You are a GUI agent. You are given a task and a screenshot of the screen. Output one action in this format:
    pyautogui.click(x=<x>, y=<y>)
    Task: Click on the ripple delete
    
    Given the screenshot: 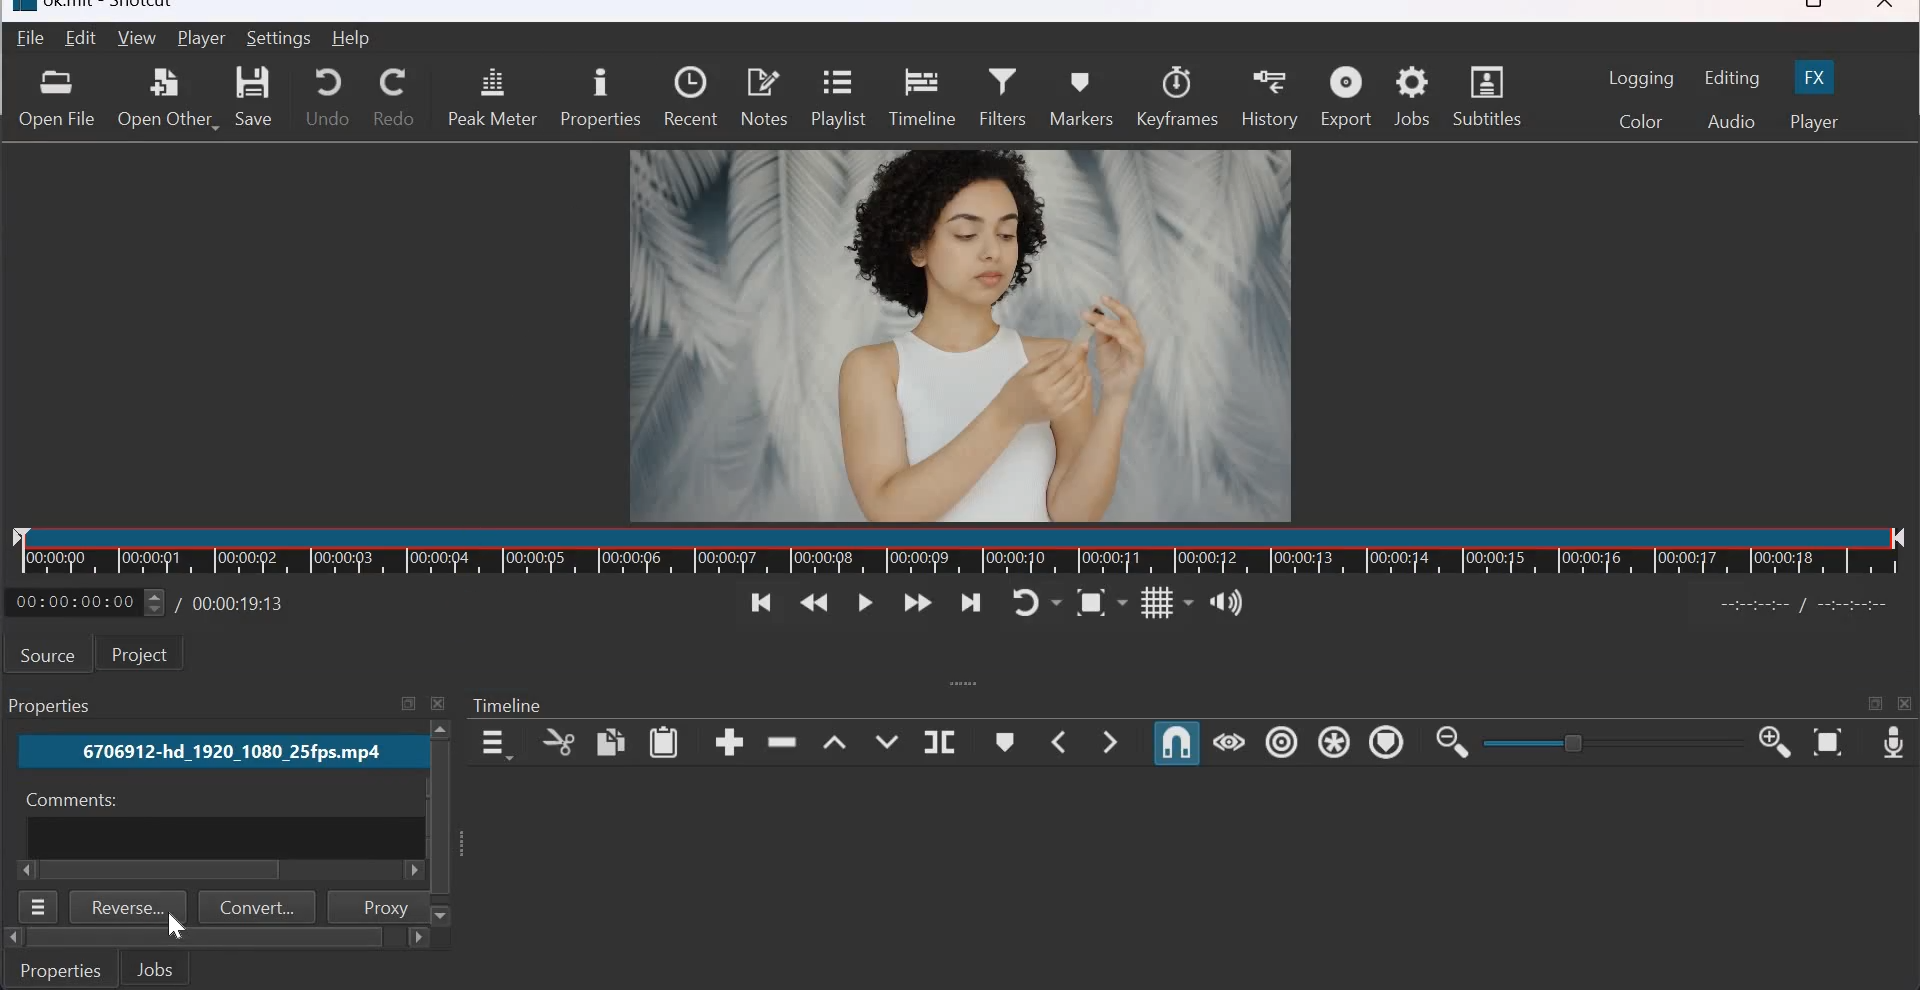 What is the action you would take?
    pyautogui.click(x=784, y=743)
    